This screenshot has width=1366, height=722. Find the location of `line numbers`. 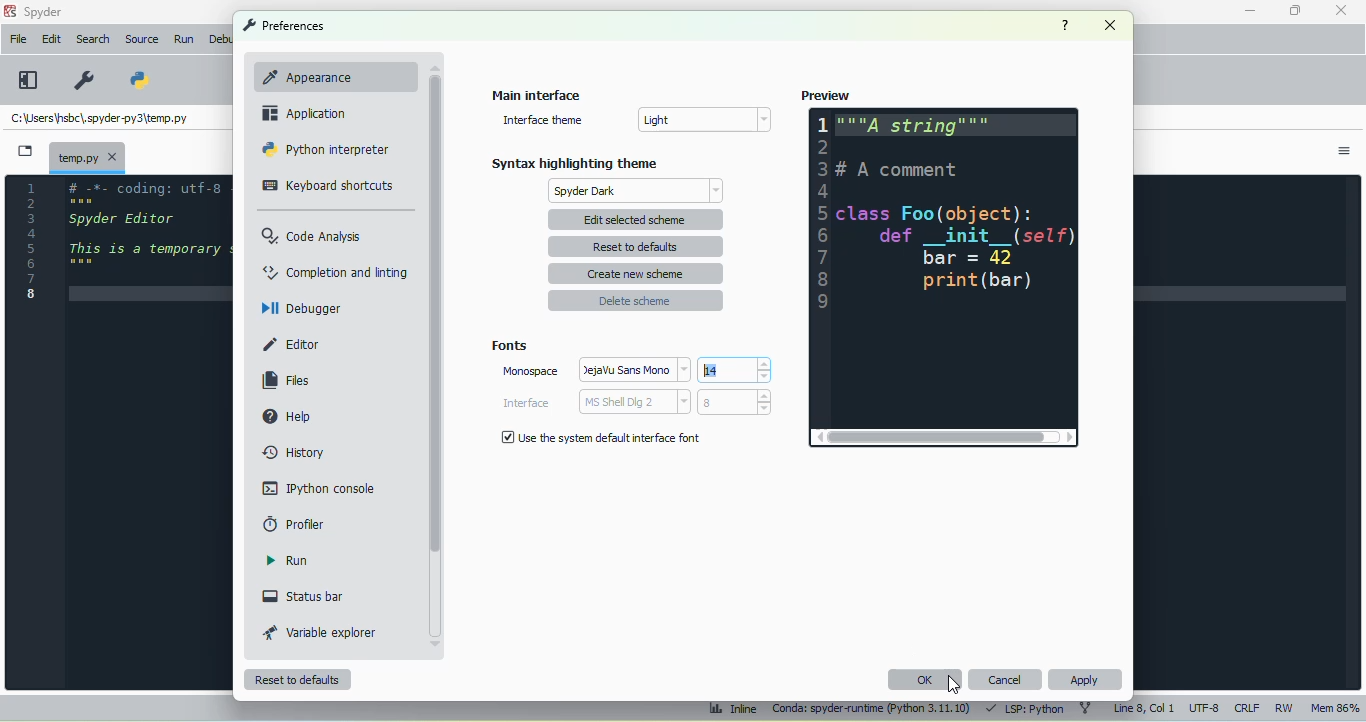

line numbers is located at coordinates (31, 240).